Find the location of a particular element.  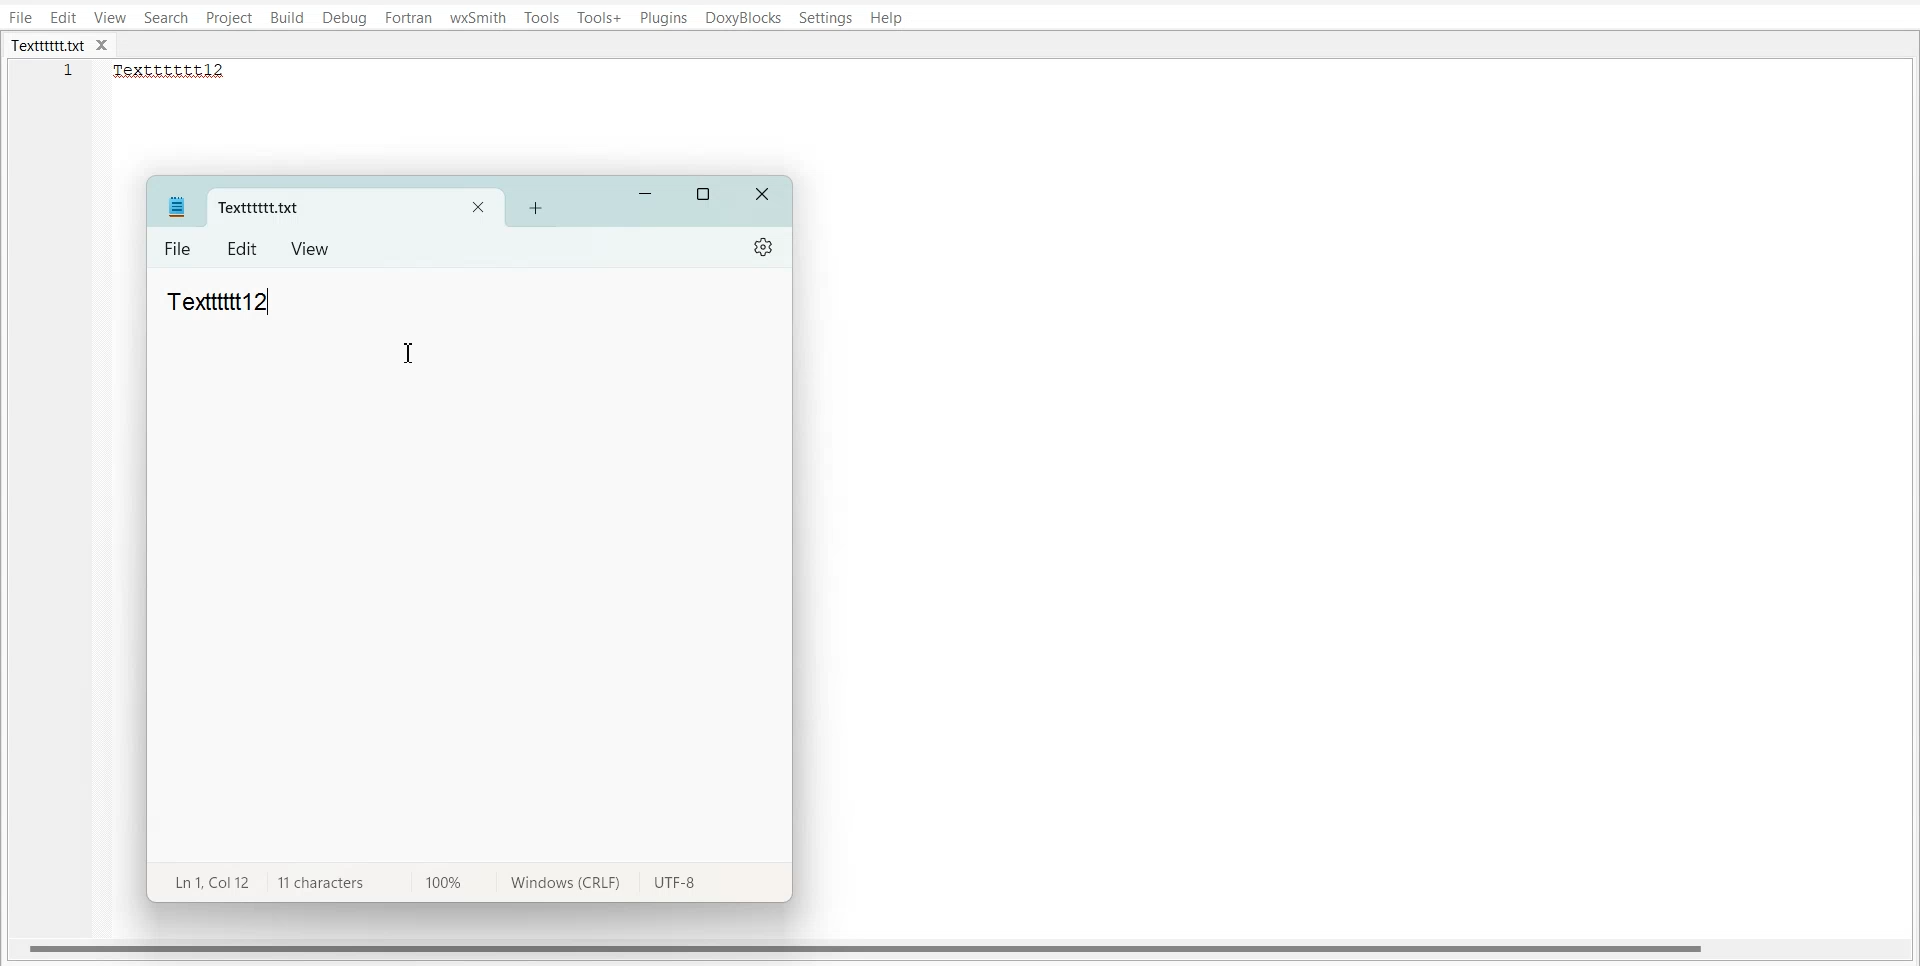

Fortran is located at coordinates (408, 18).